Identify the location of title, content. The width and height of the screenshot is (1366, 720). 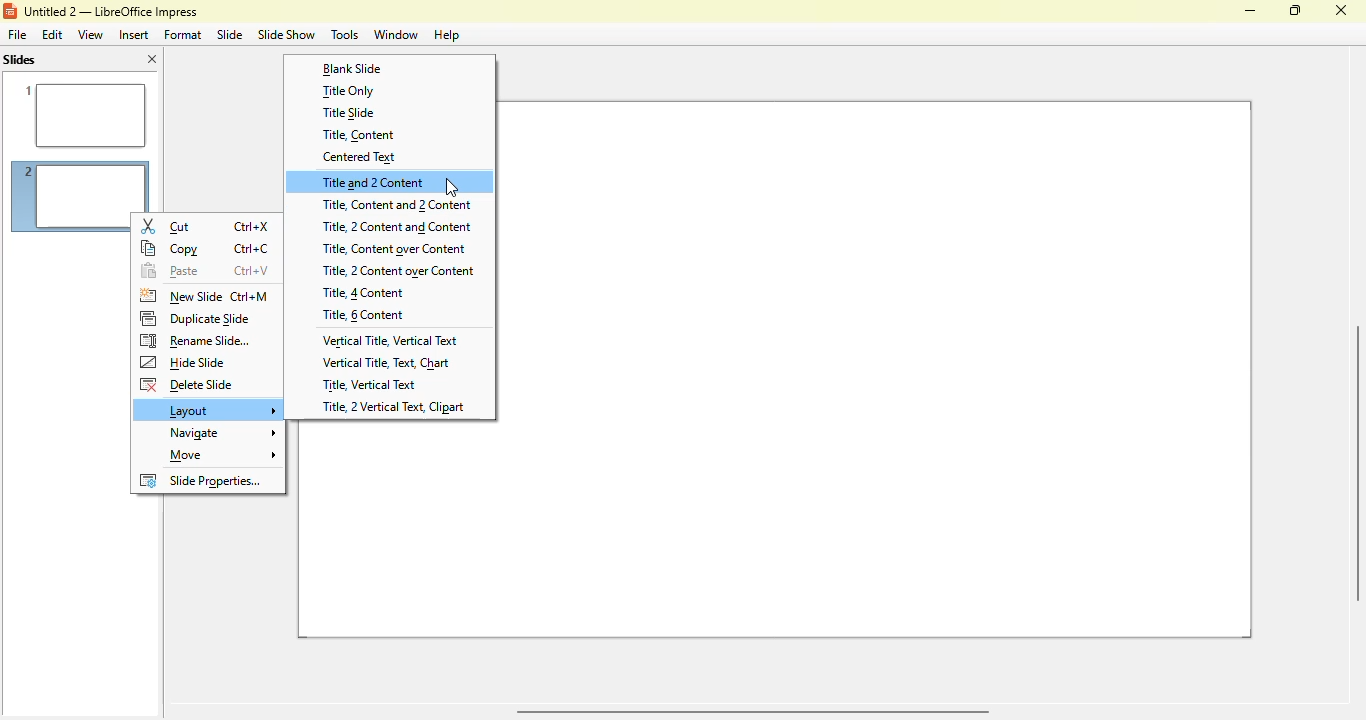
(359, 134).